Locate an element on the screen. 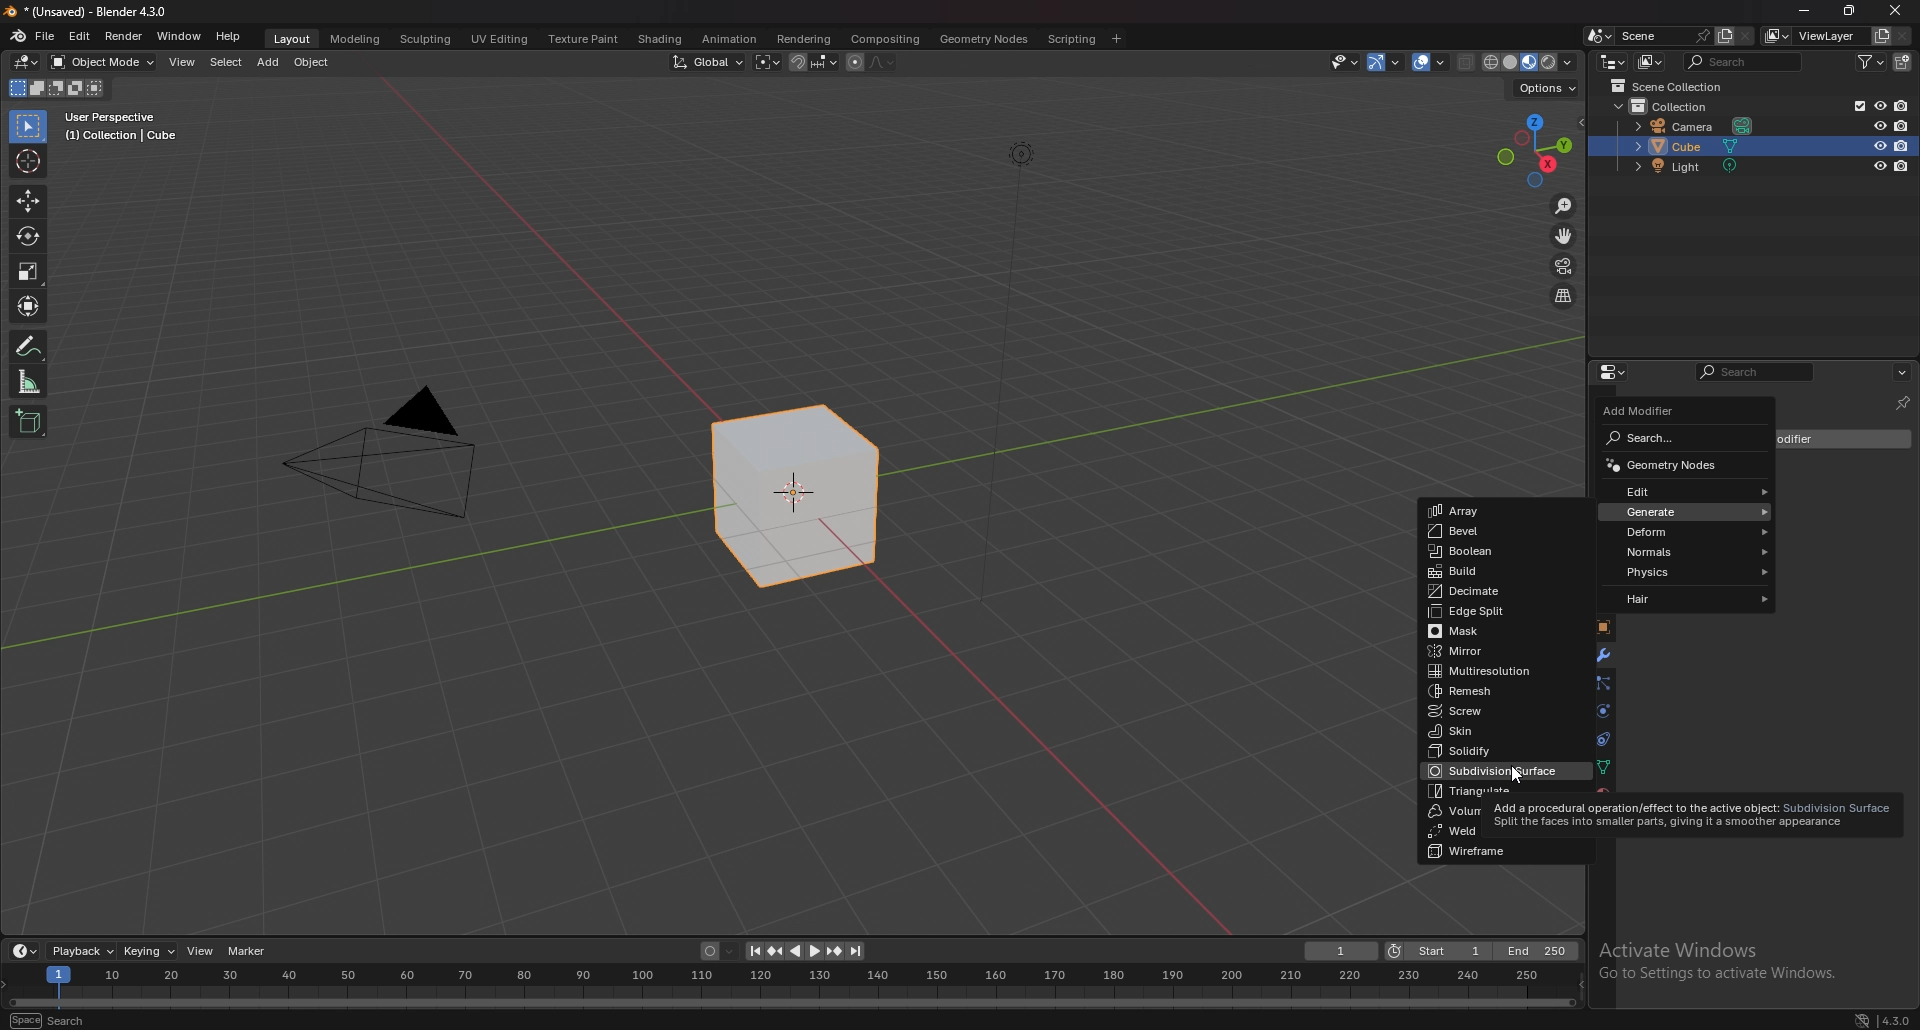  cursor is located at coordinates (28, 160).